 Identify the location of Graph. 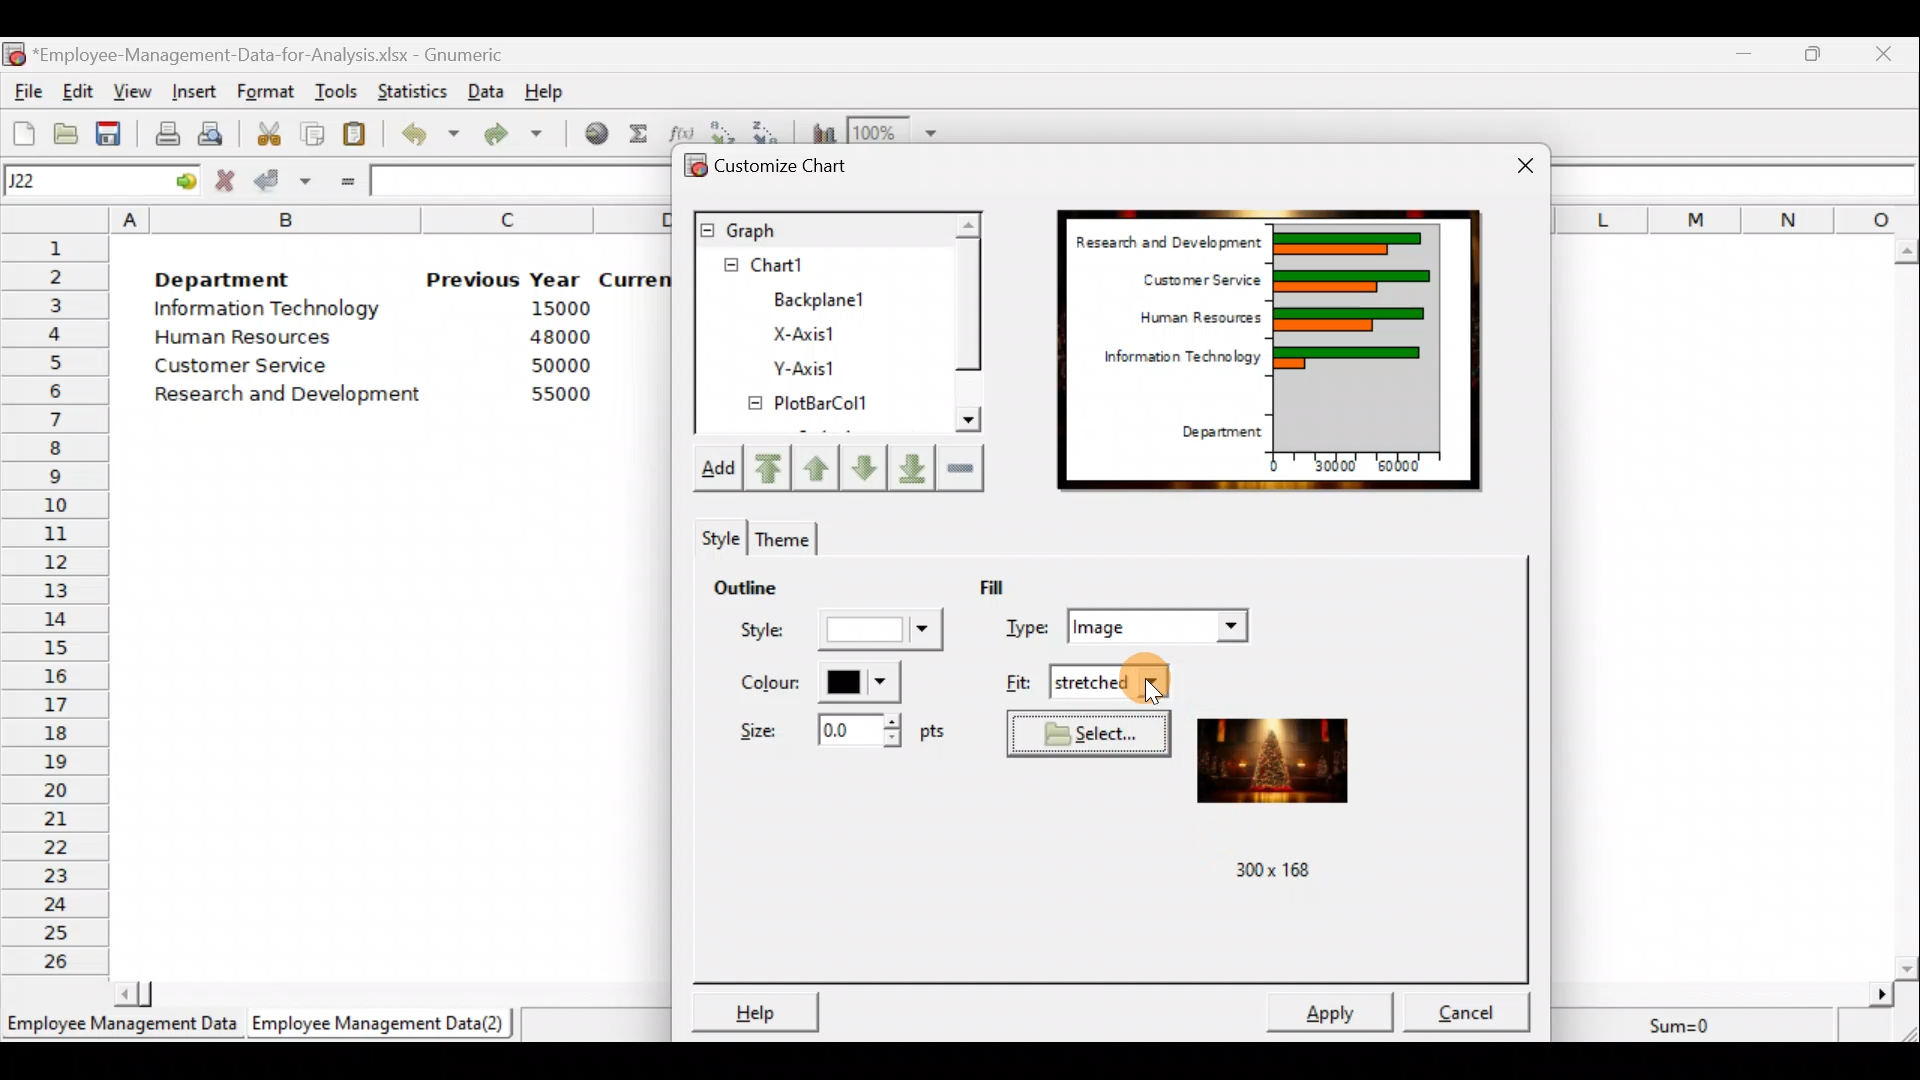
(821, 228).